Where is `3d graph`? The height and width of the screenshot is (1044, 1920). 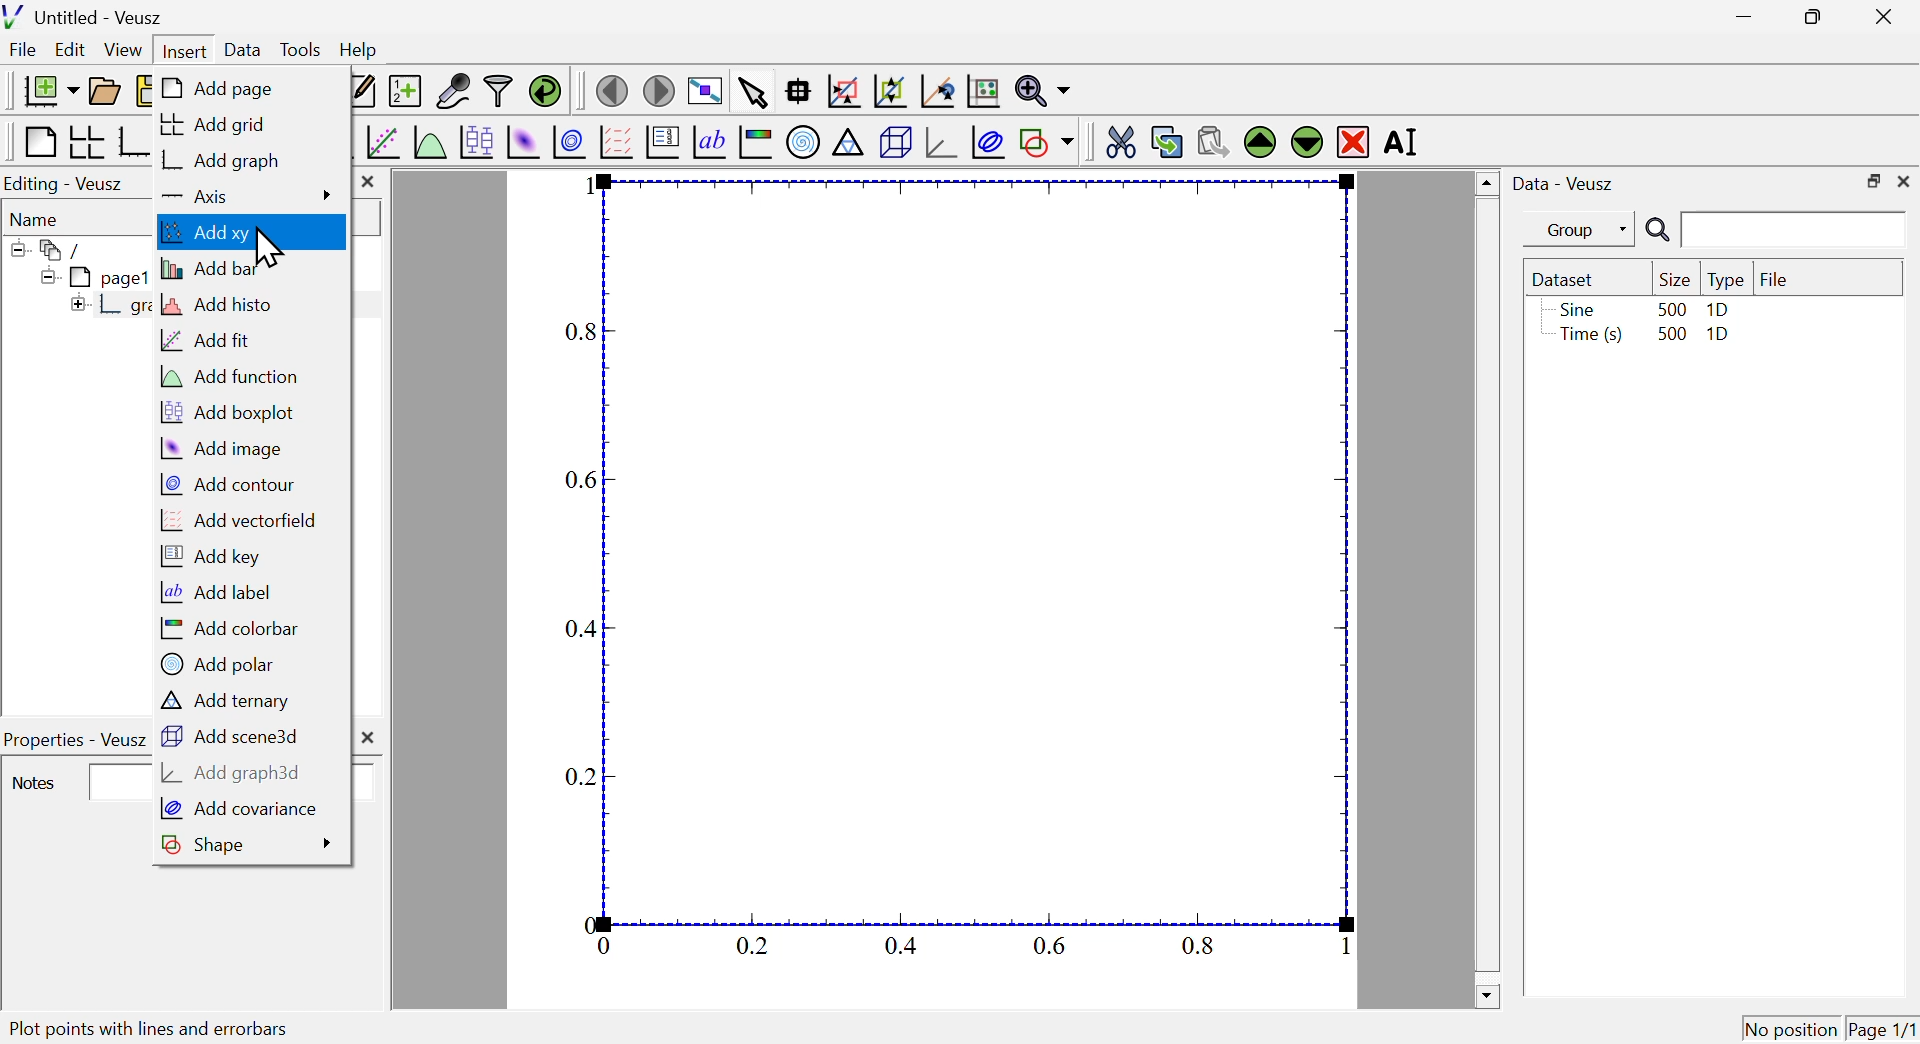
3d graph is located at coordinates (941, 143).